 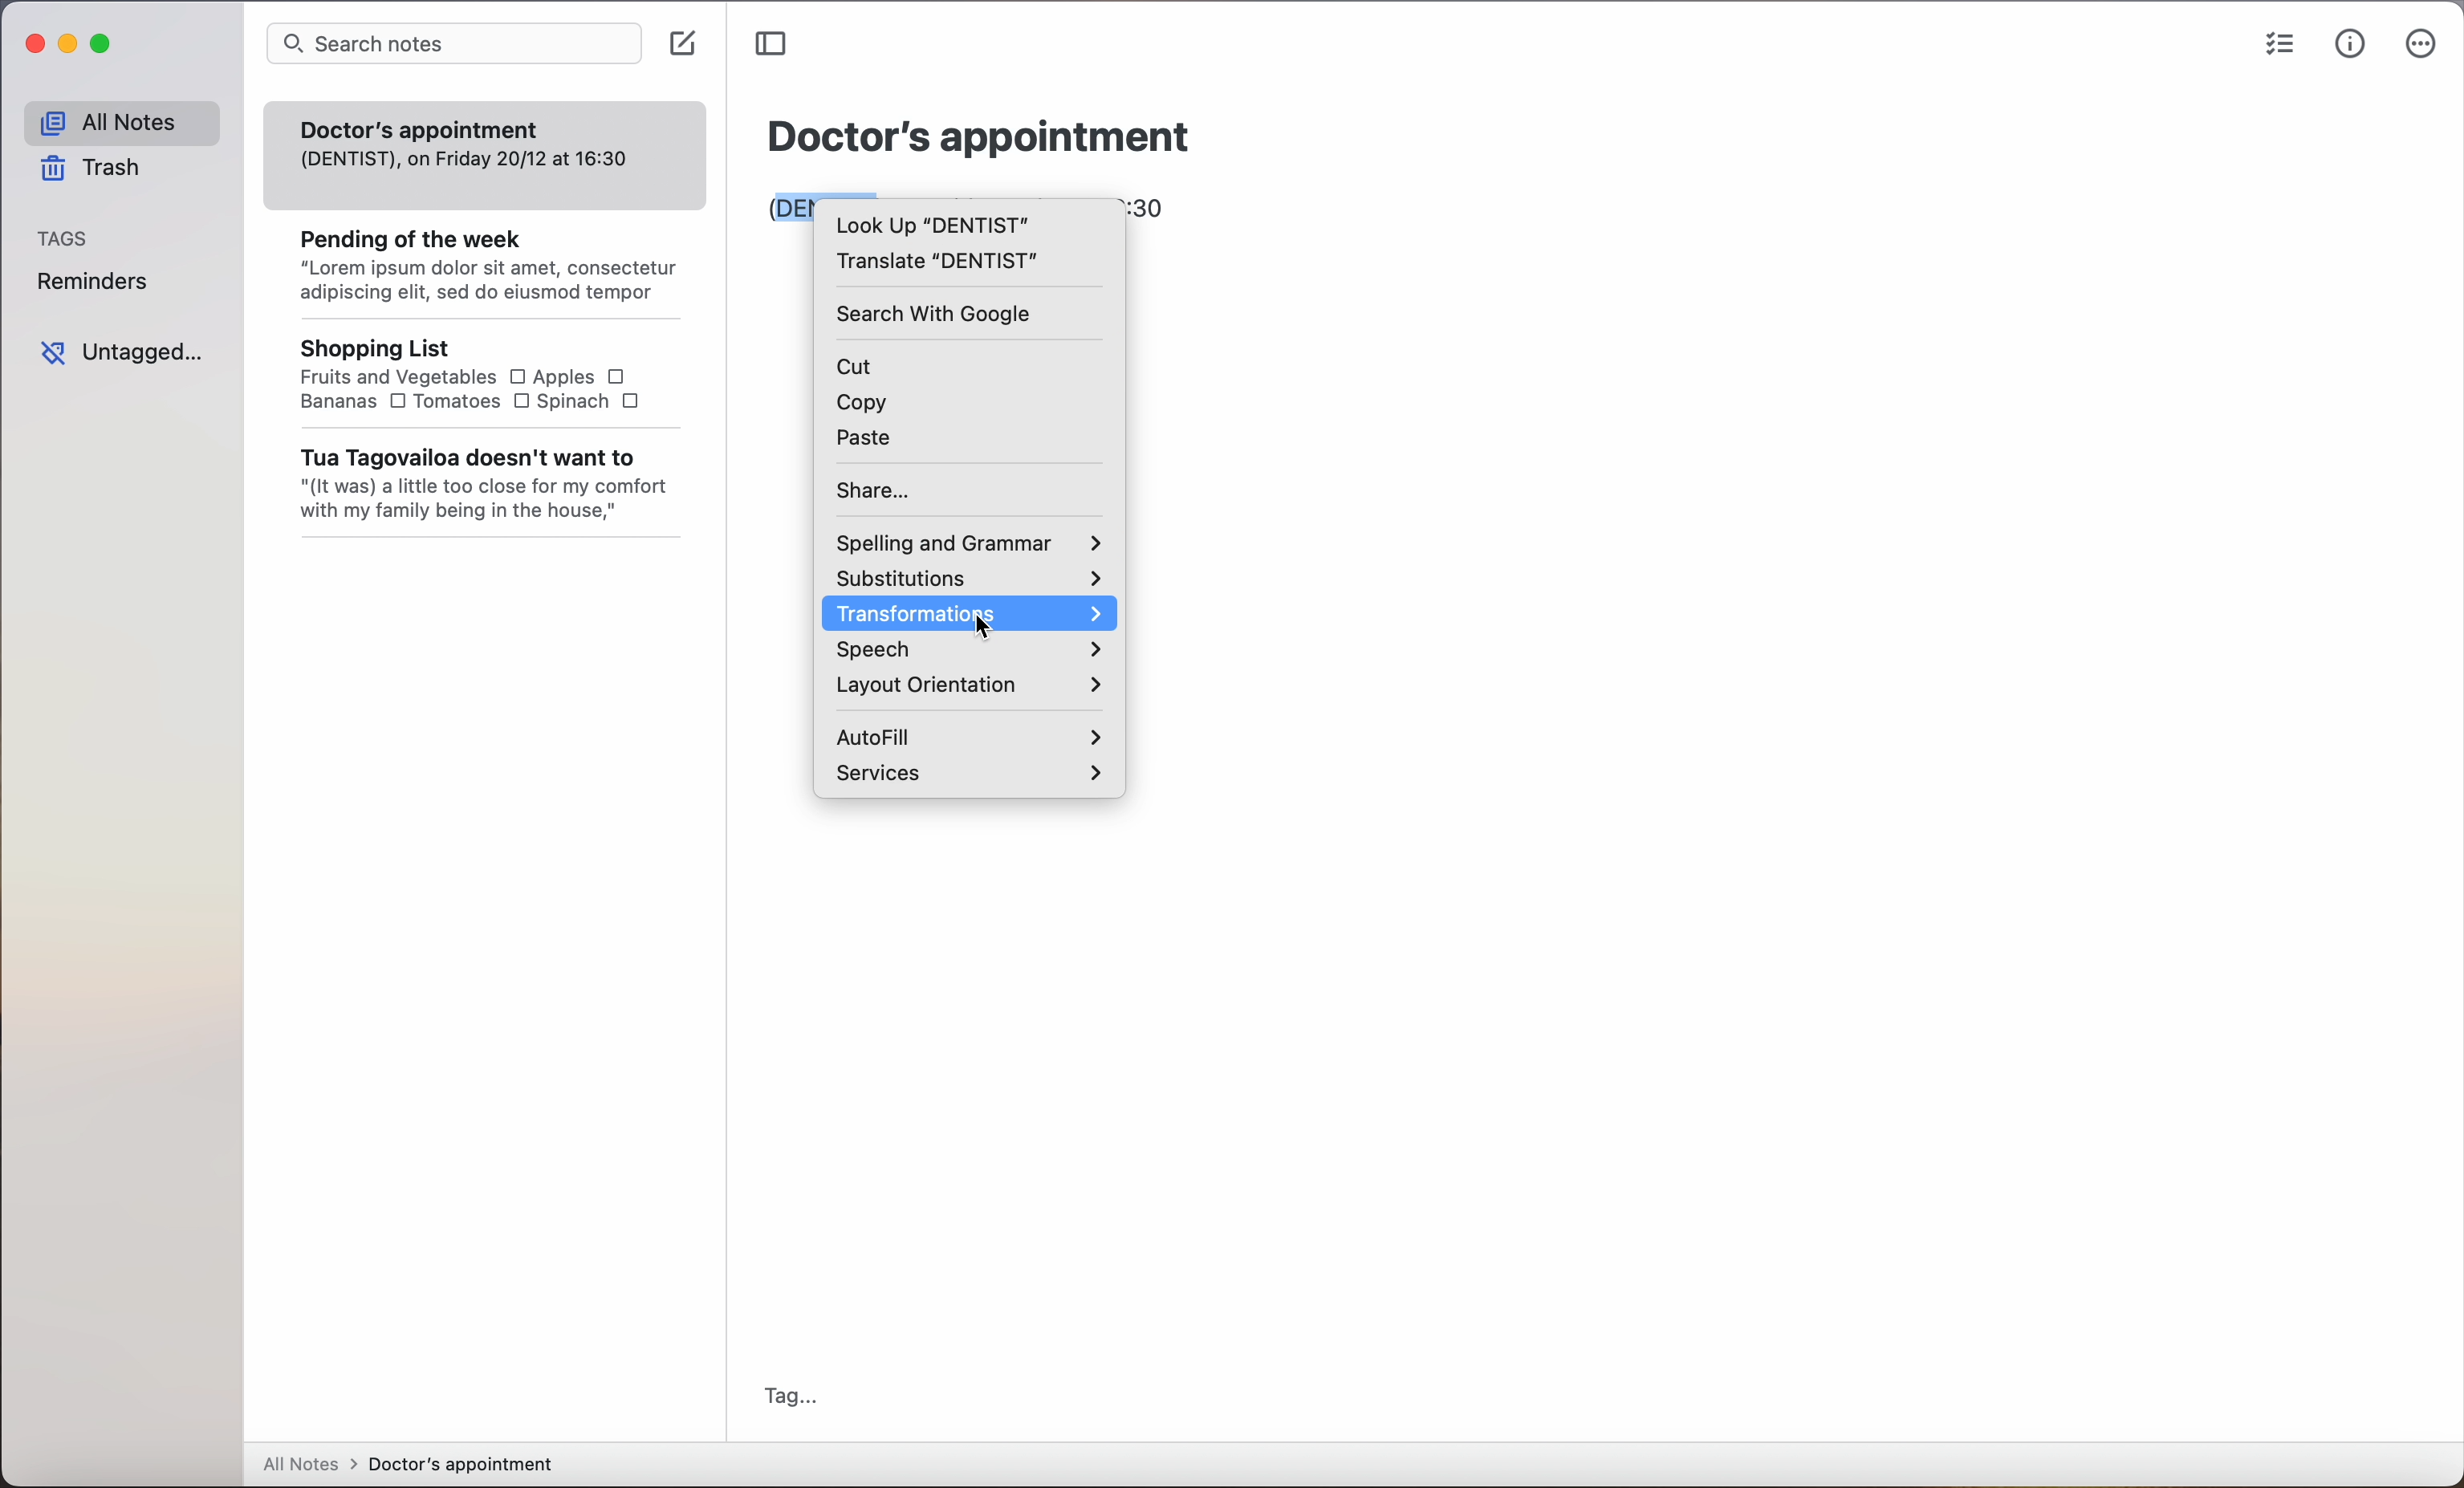 I want to click on services, so click(x=970, y=774).